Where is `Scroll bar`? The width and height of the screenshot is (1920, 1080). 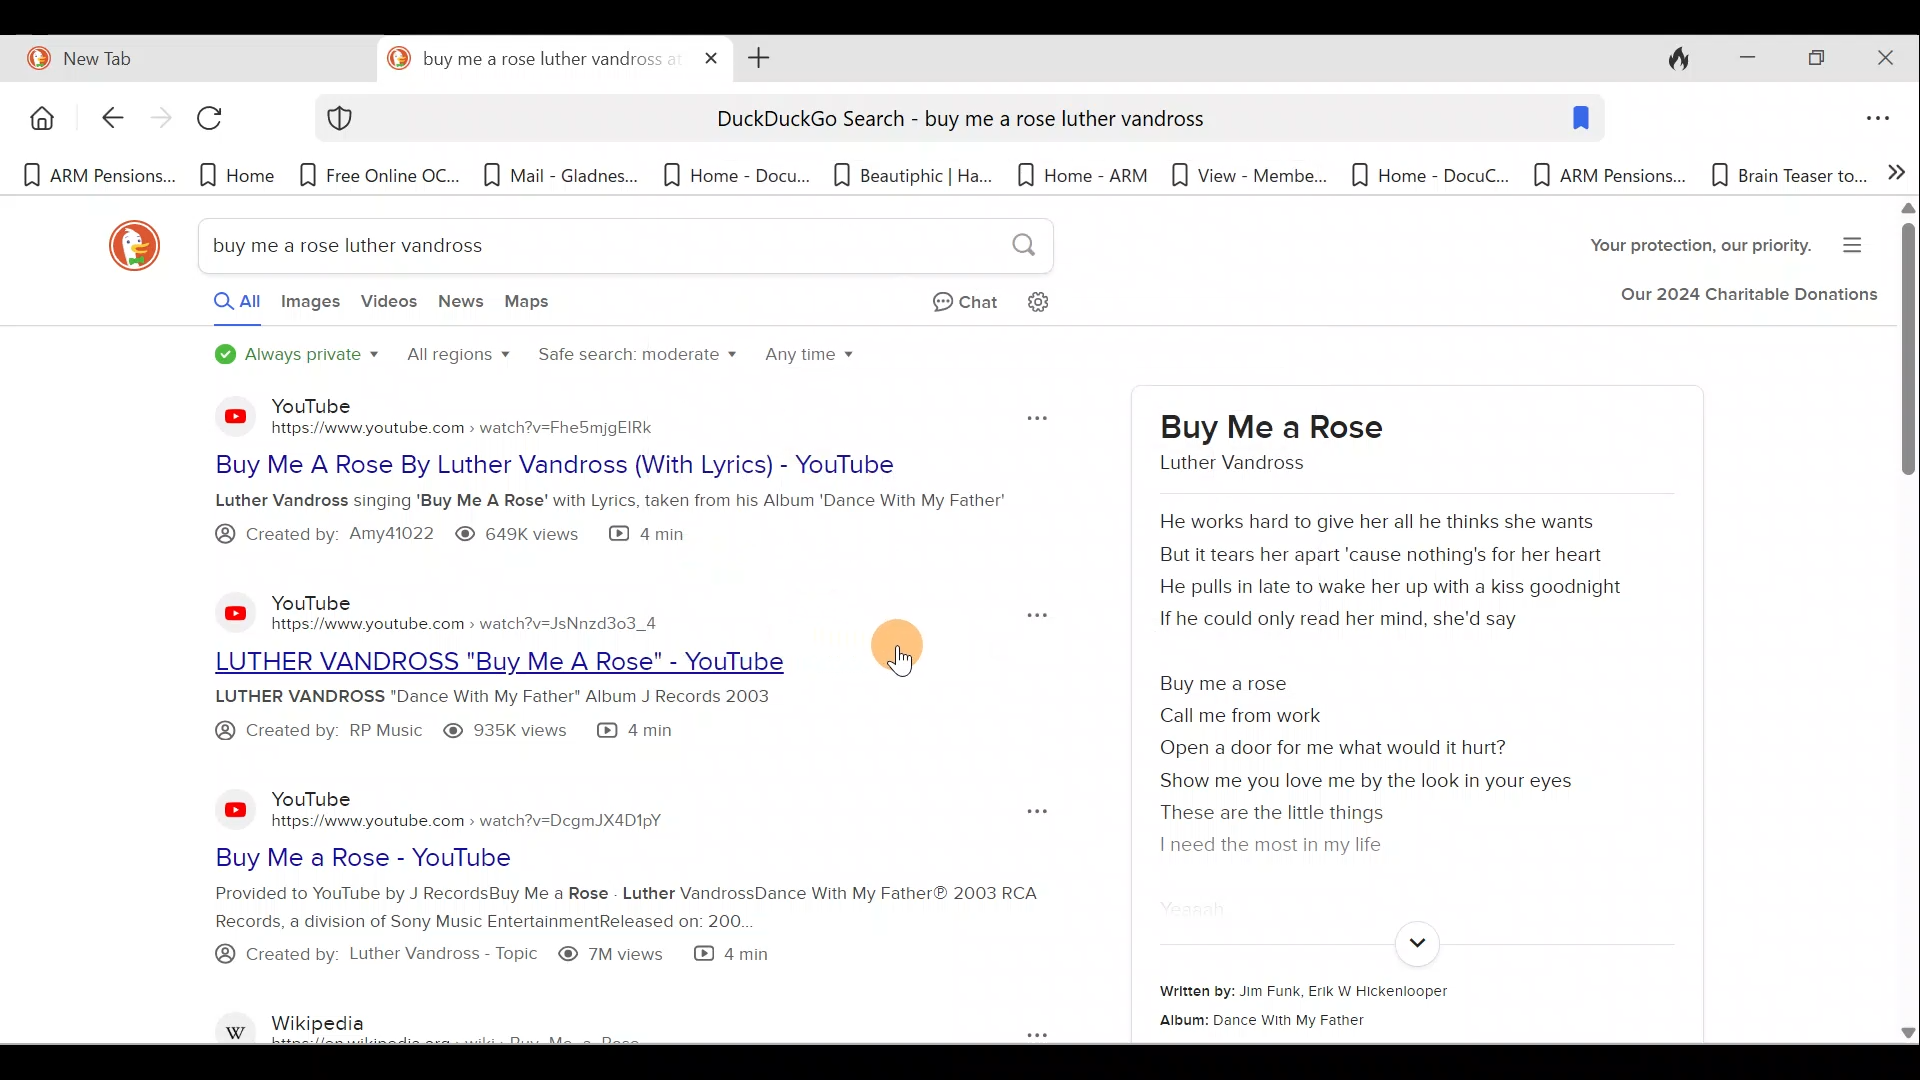
Scroll bar is located at coordinates (1906, 624).